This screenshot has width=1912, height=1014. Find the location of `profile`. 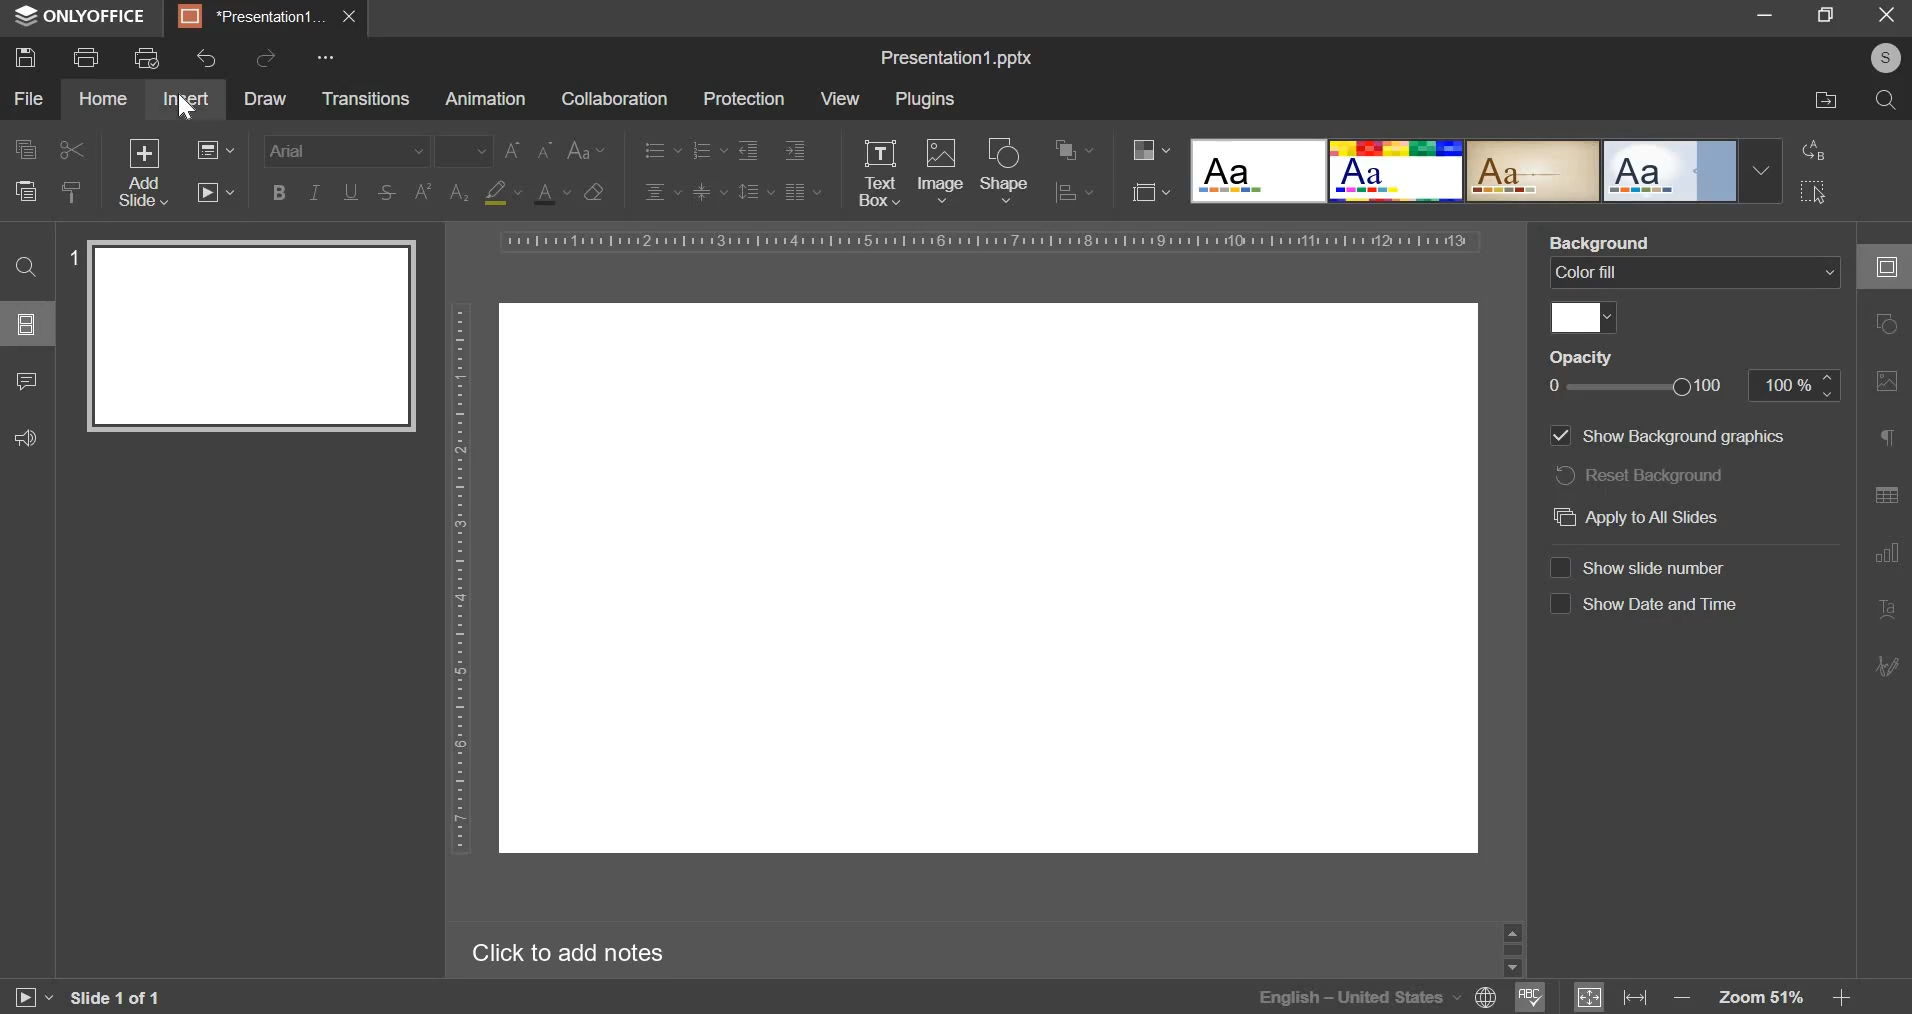

profile is located at coordinates (1884, 56).